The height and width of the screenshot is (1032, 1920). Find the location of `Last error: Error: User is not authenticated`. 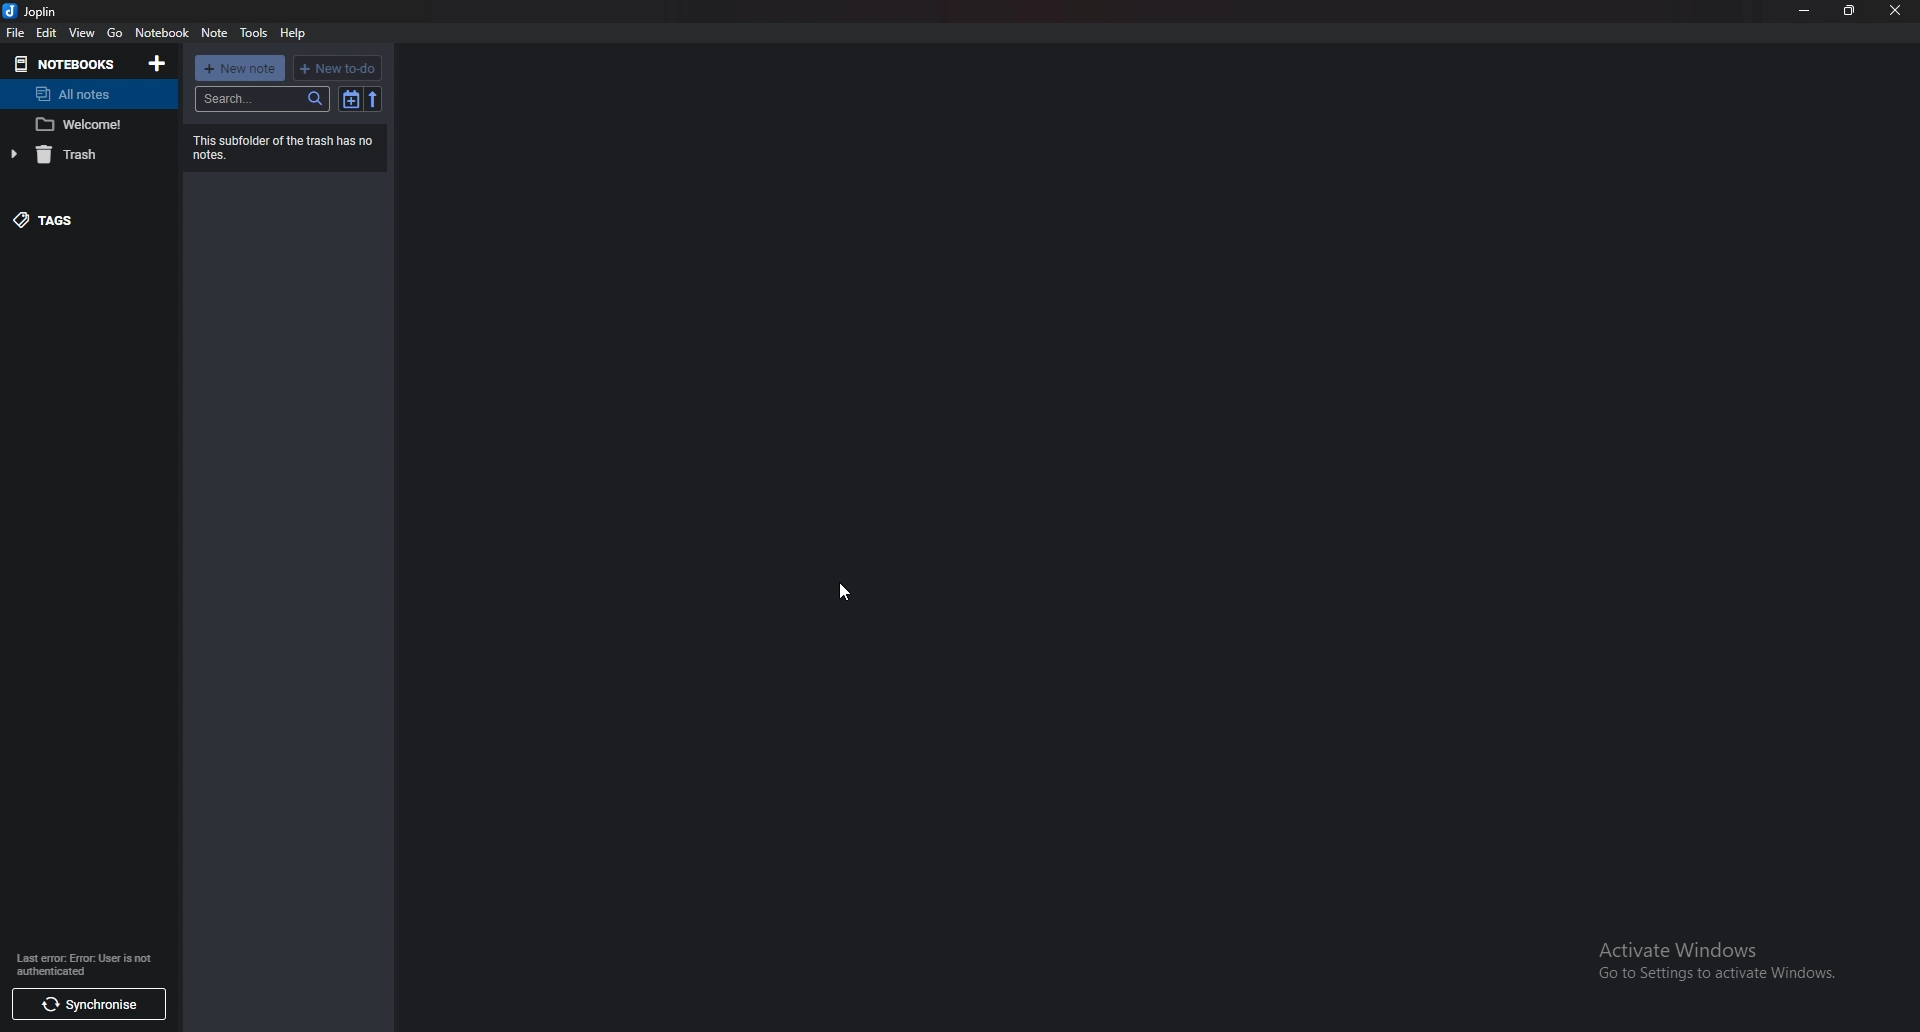

Last error: Error: User is not authenticated is located at coordinates (83, 963).